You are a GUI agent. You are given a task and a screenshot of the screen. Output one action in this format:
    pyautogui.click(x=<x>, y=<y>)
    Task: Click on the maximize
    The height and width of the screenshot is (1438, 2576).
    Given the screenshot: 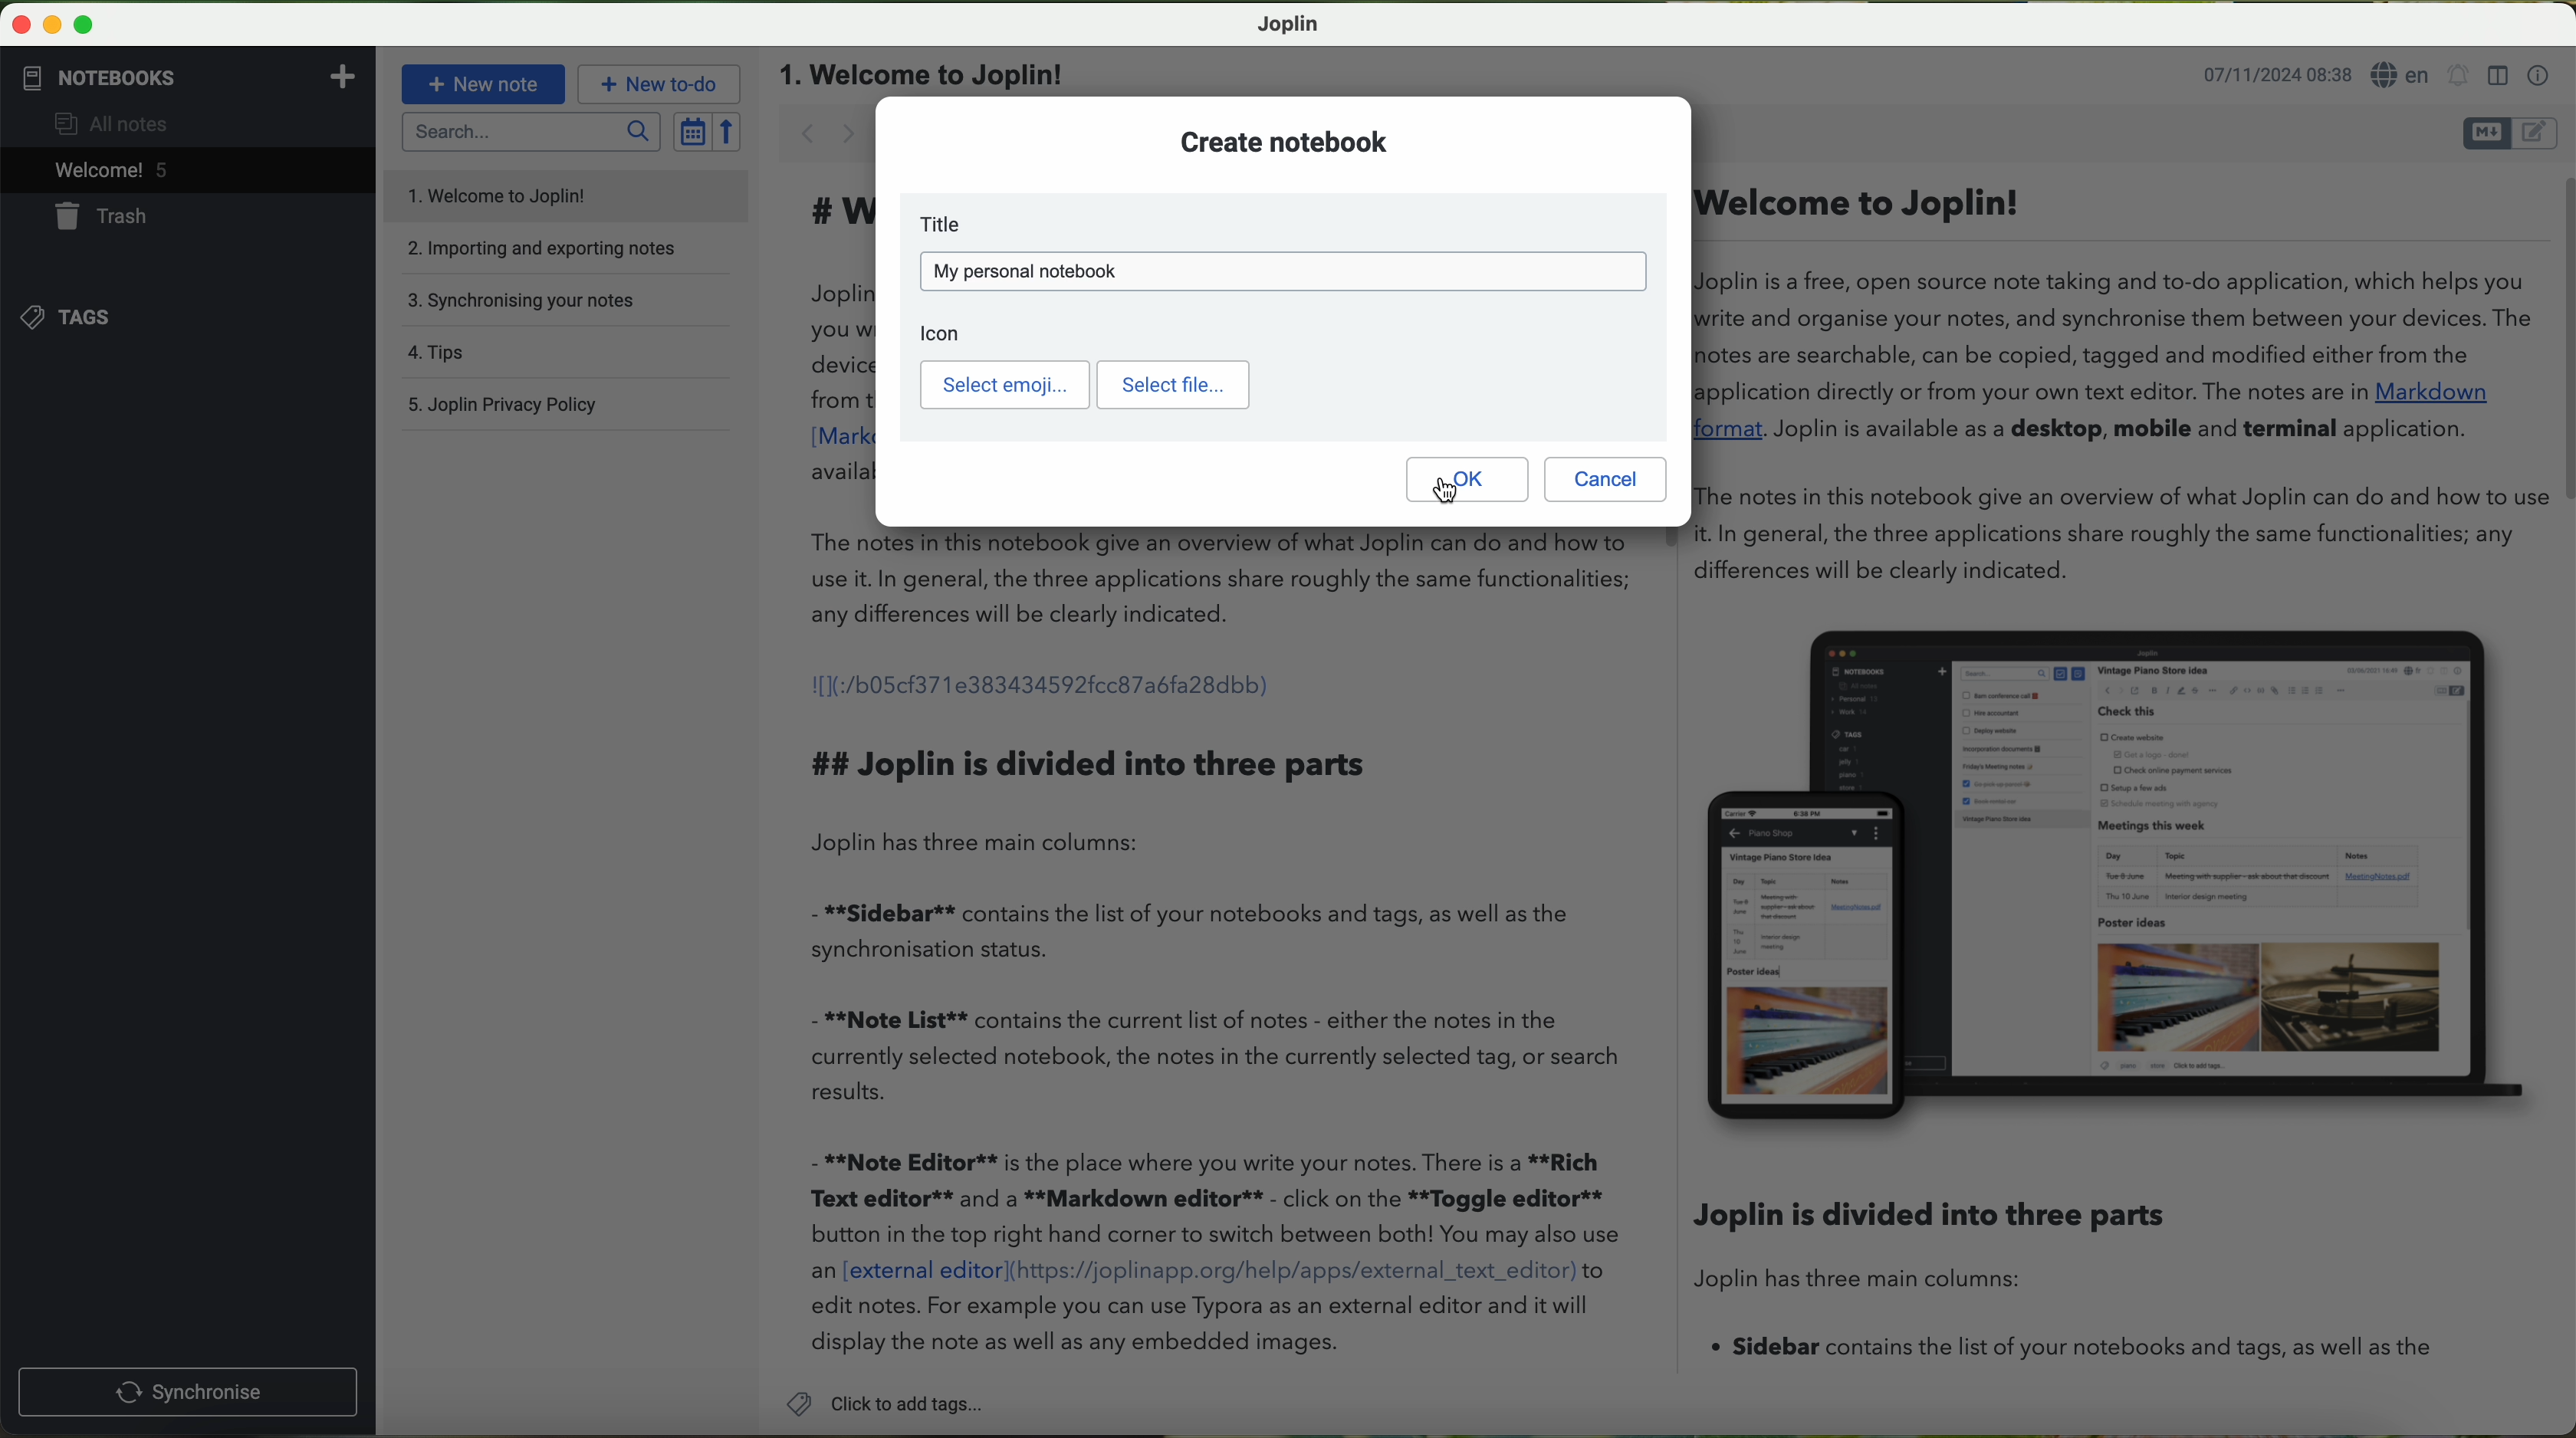 What is the action you would take?
    pyautogui.click(x=84, y=26)
    